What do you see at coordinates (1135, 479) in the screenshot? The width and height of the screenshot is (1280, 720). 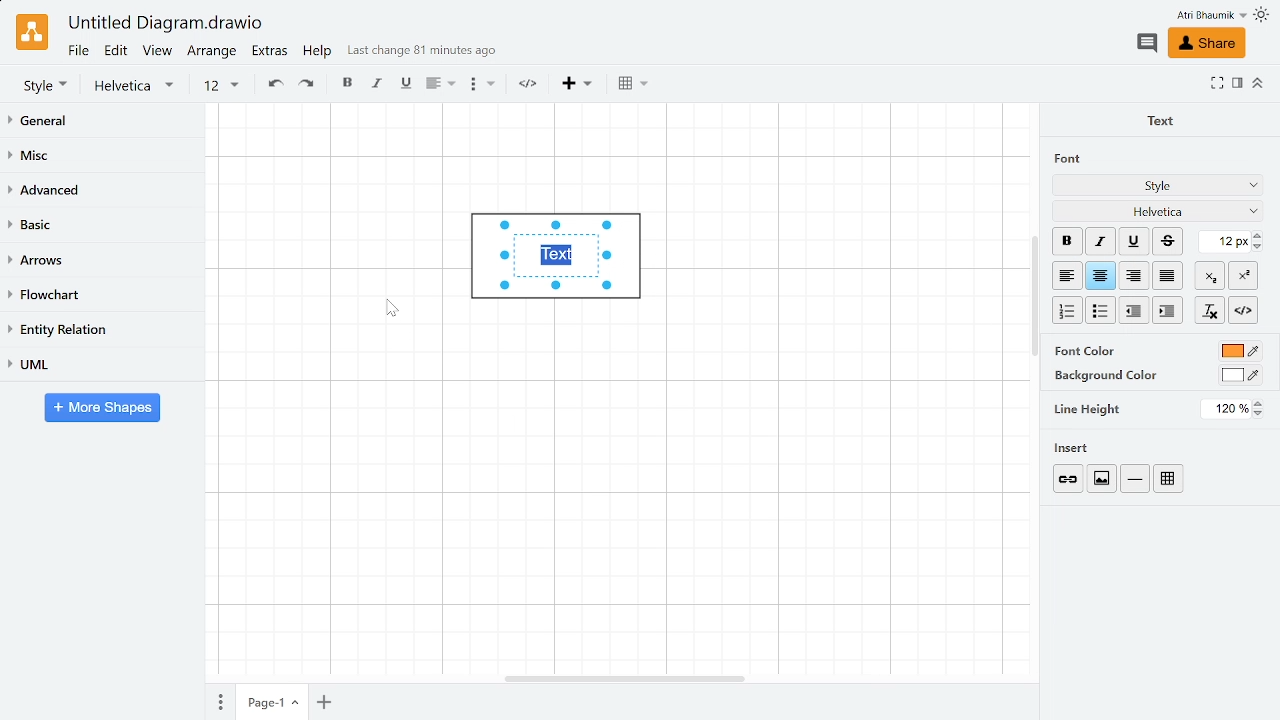 I see `Line` at bounding box center [1135, 479].